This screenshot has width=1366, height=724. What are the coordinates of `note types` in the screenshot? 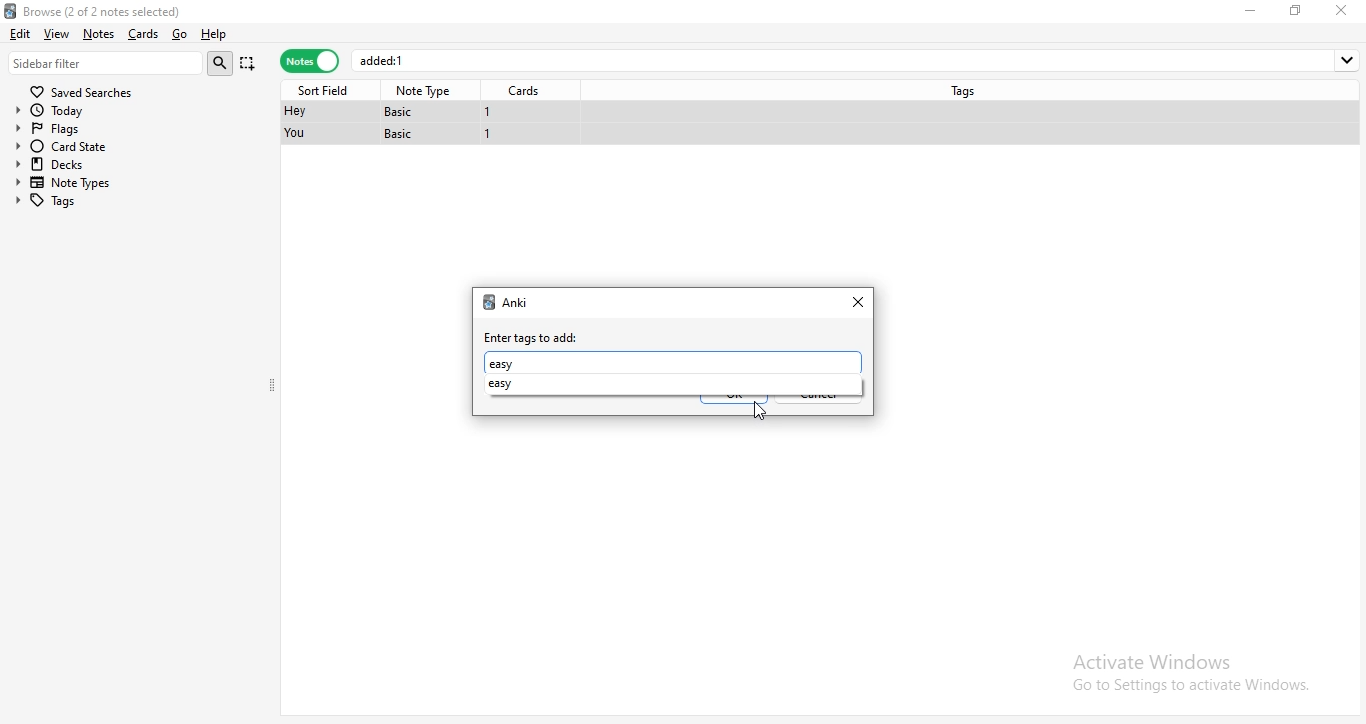 It's located at (68, 183).